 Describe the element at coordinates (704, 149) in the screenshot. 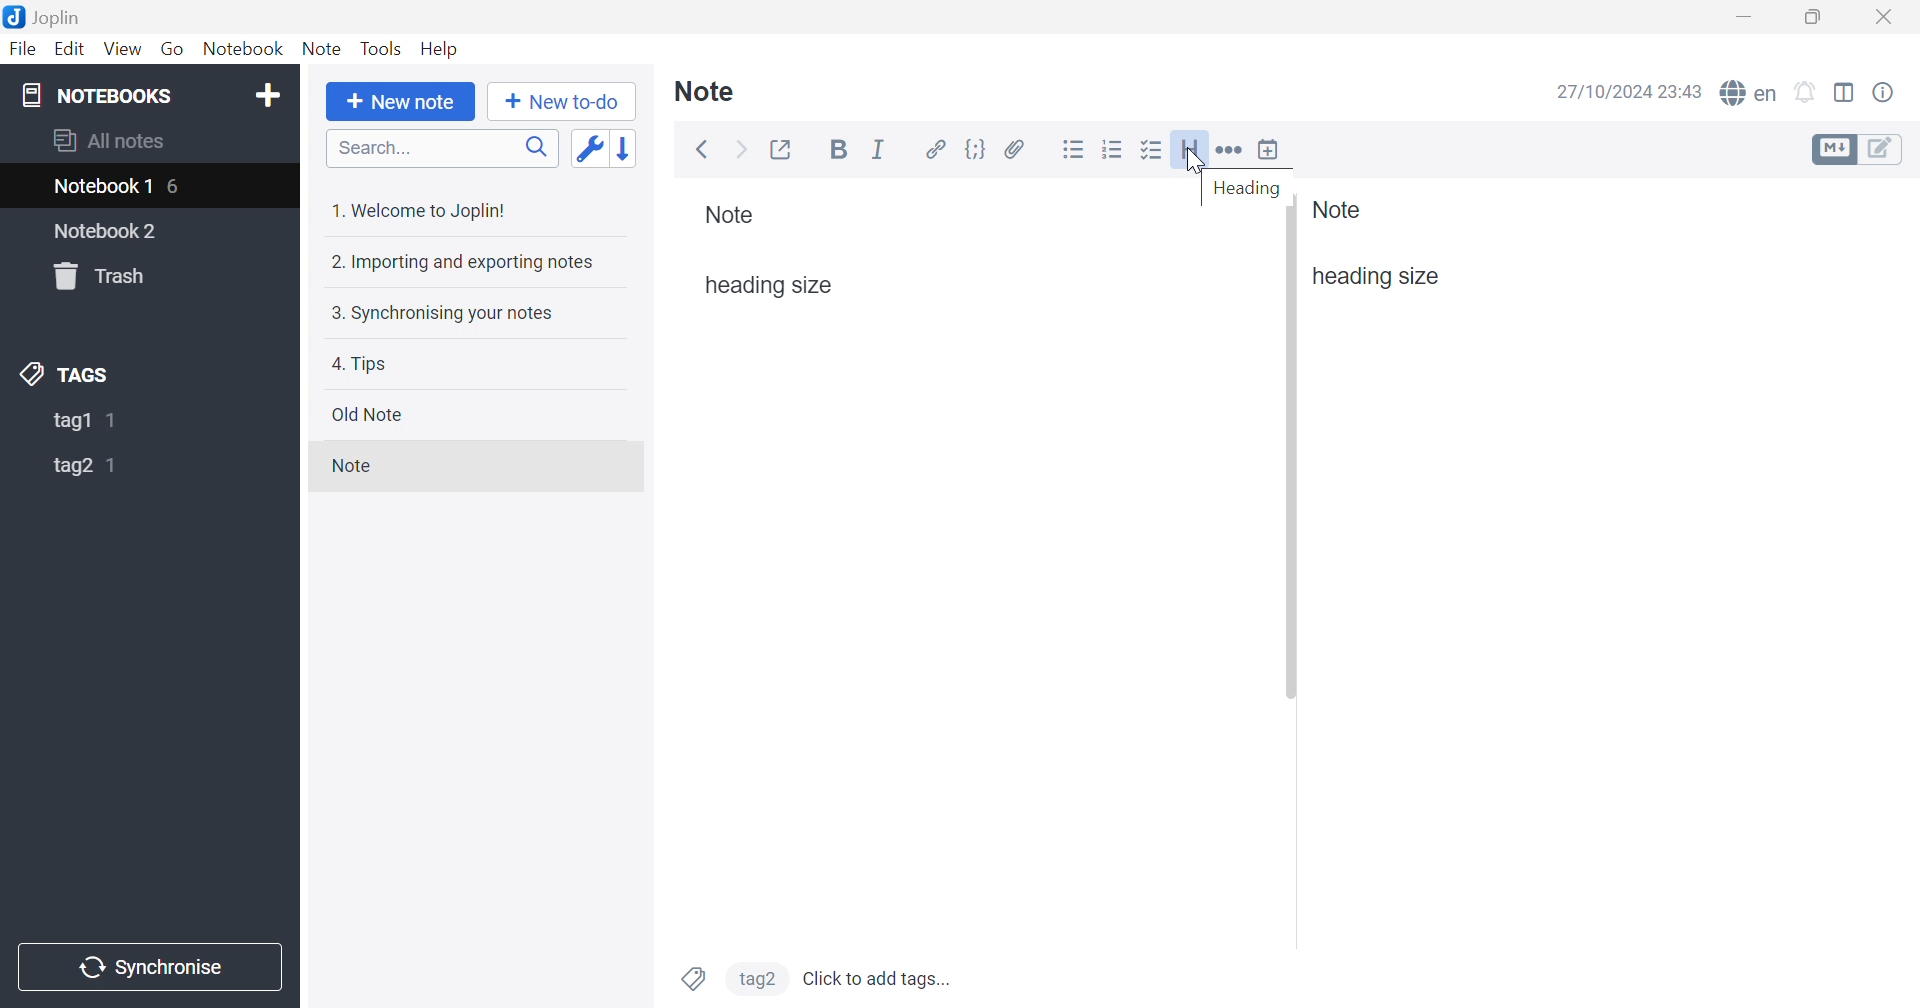

I see `Back` at that location.